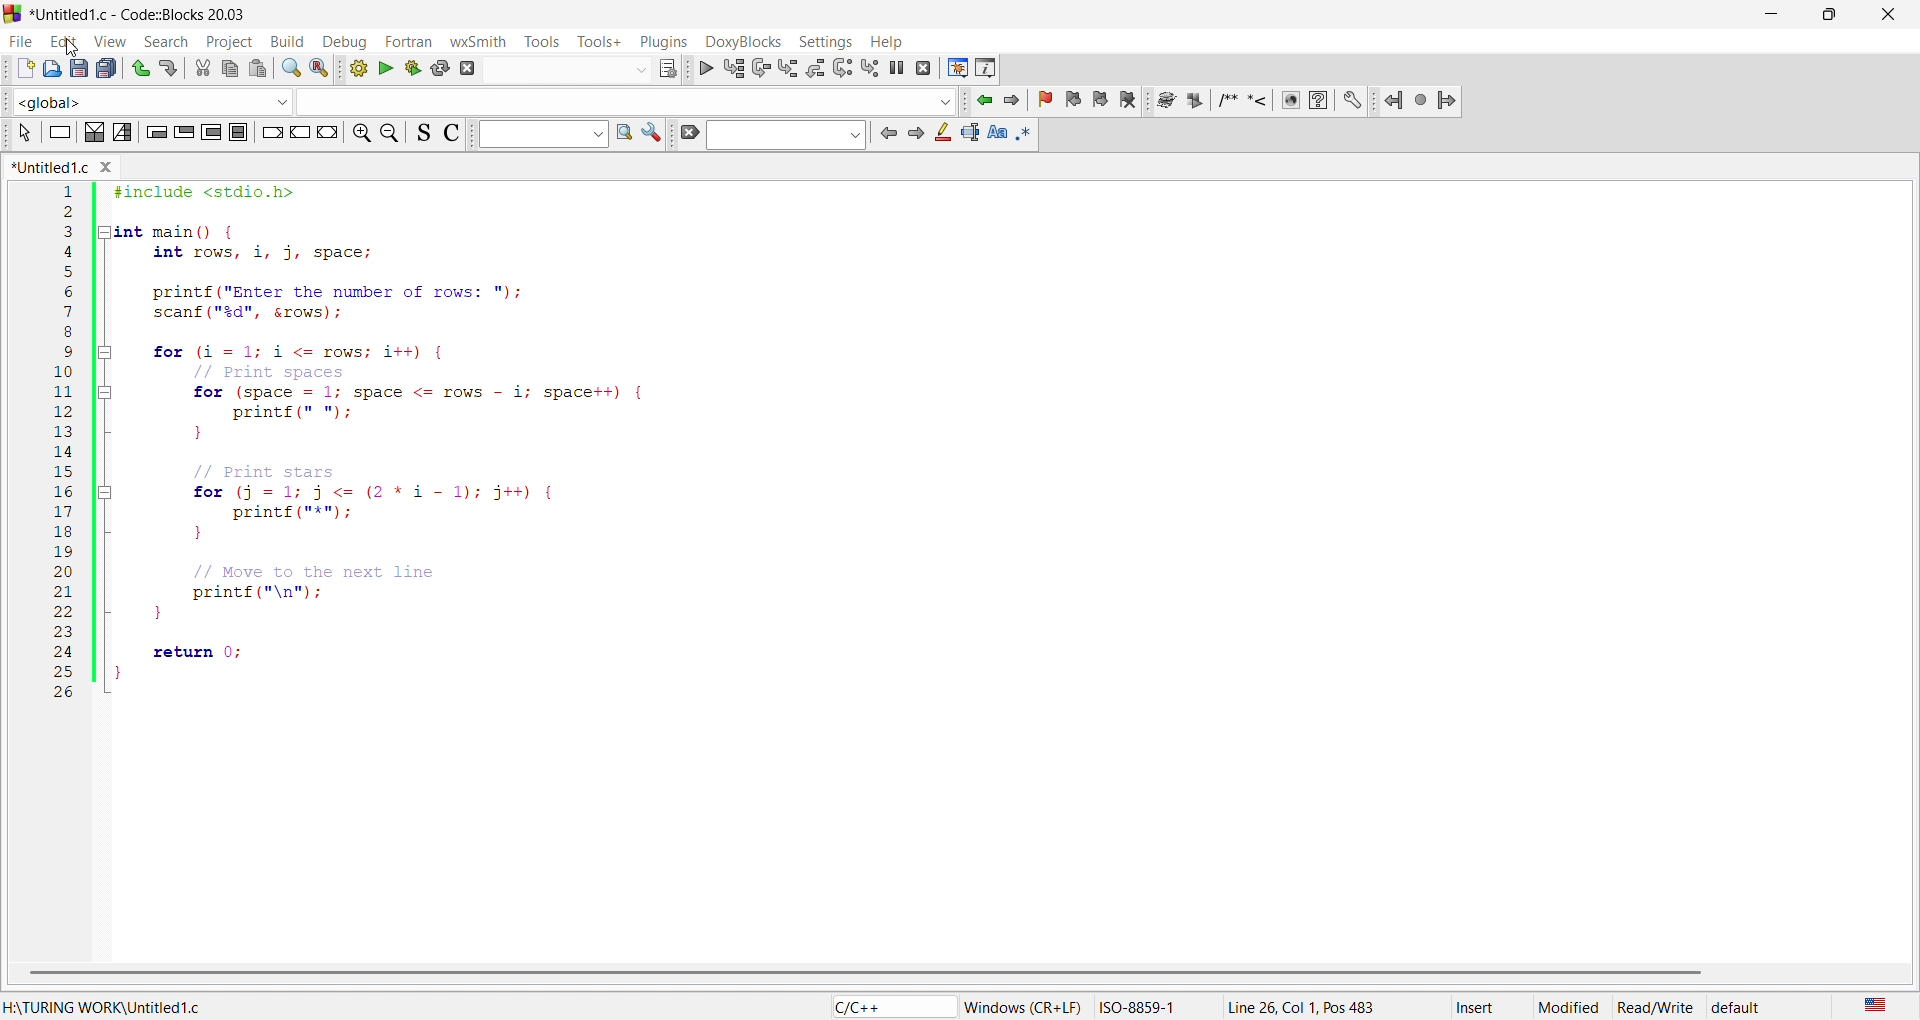 This screenshot has width=1920, height=1020. What do you see at coordinates (478, 37) in the screenshot?
I see `wxsmith` at bounding box center [478, 37].